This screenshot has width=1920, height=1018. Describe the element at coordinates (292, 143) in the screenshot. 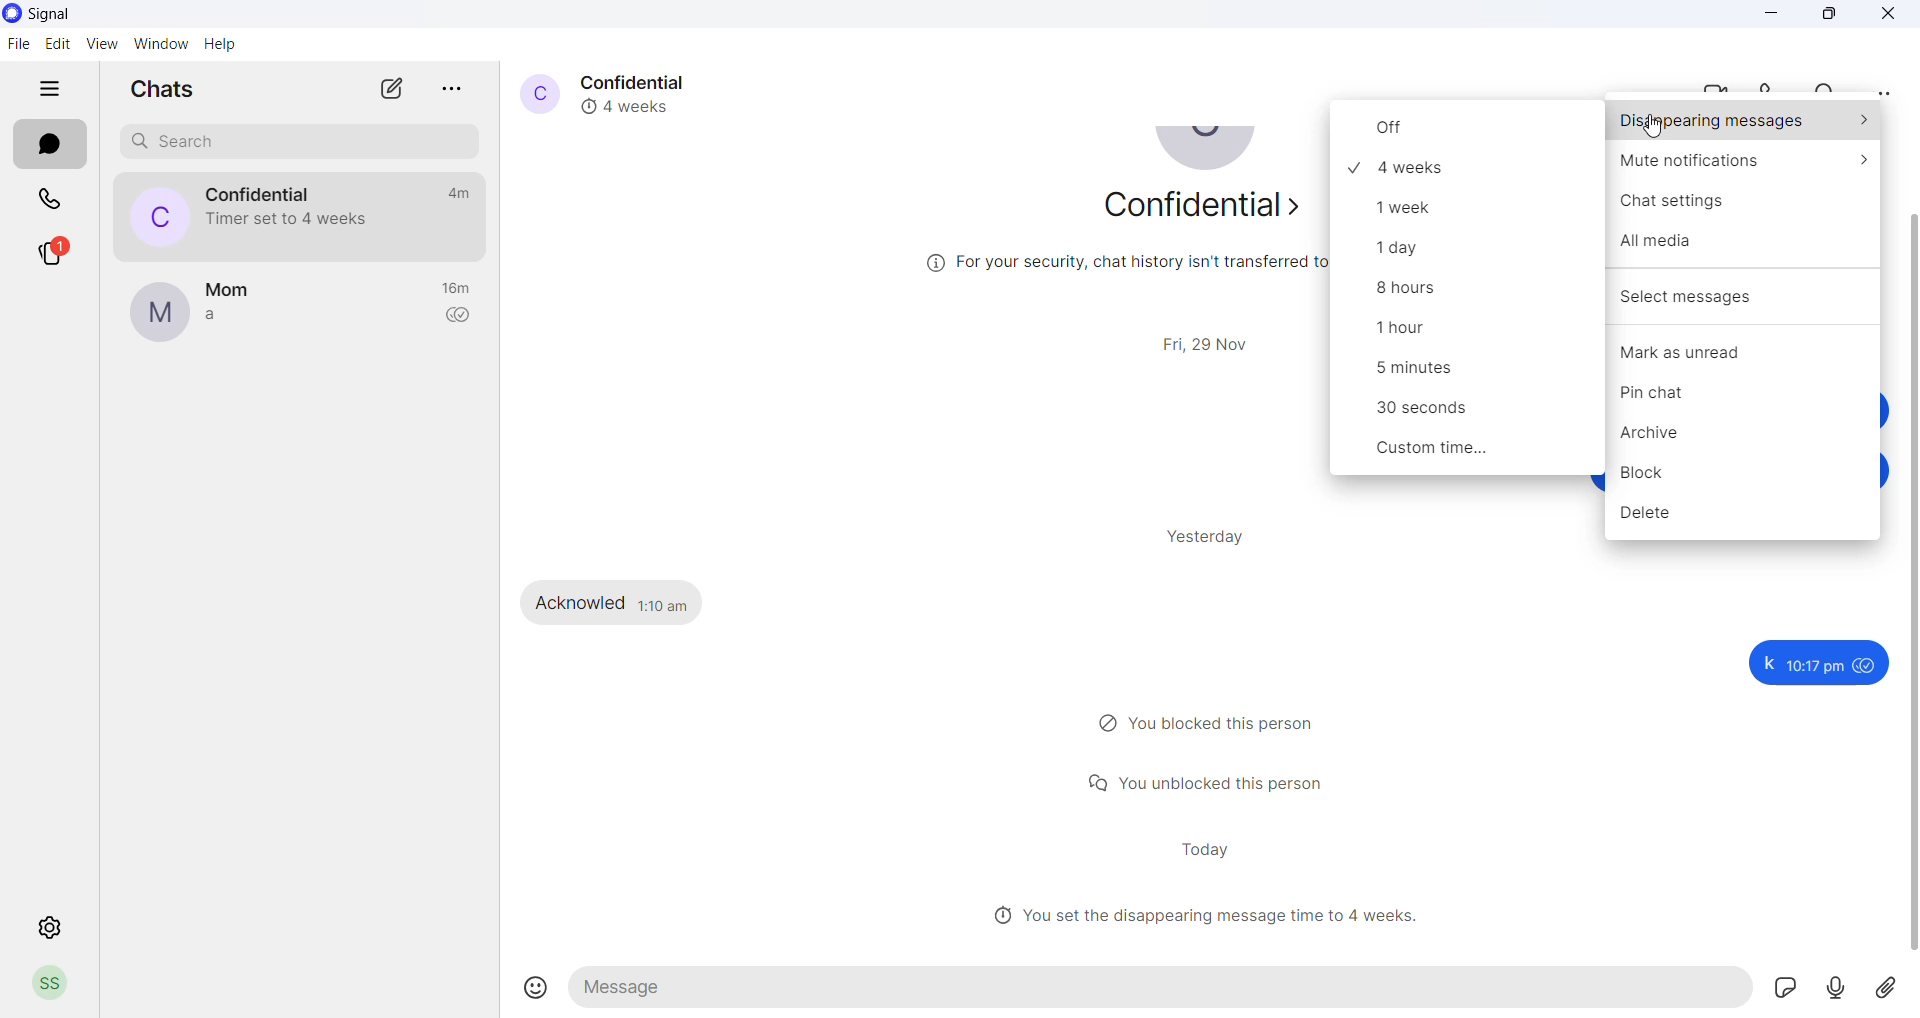

I see `search chat` at that location.